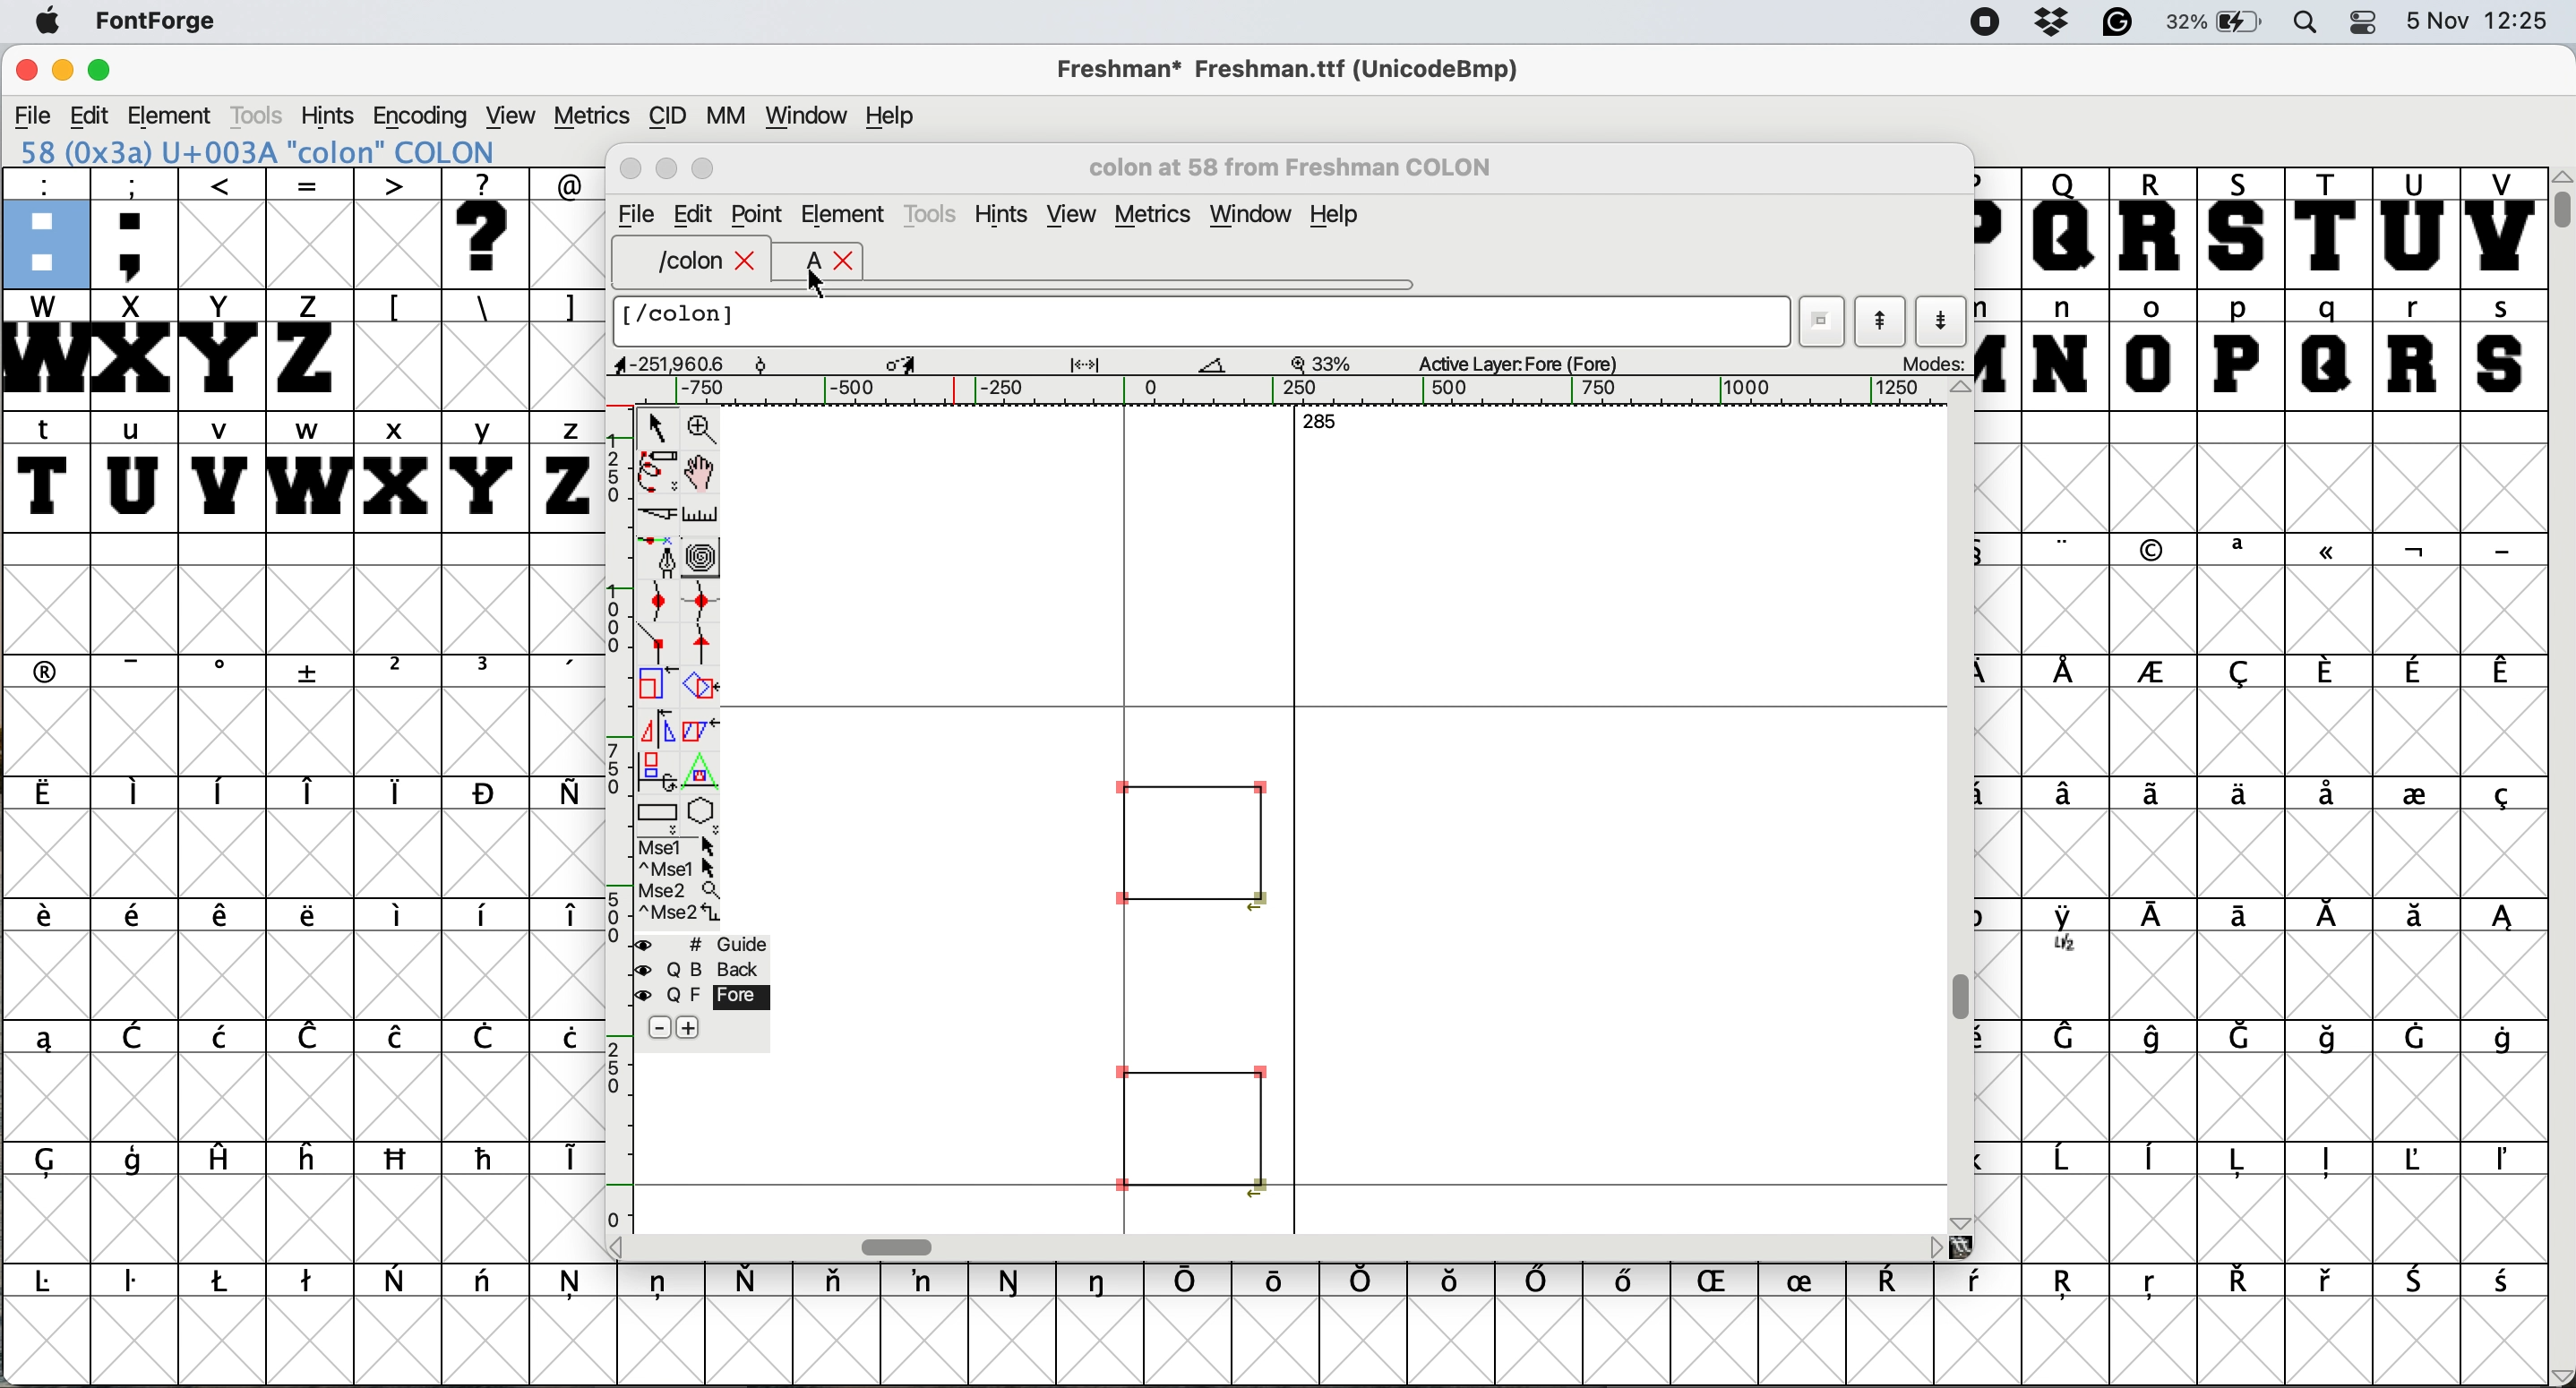 Image resolution: width=2576 pixels, height=1388 pixels. I want to click on symbol, so click(2155, 1161).